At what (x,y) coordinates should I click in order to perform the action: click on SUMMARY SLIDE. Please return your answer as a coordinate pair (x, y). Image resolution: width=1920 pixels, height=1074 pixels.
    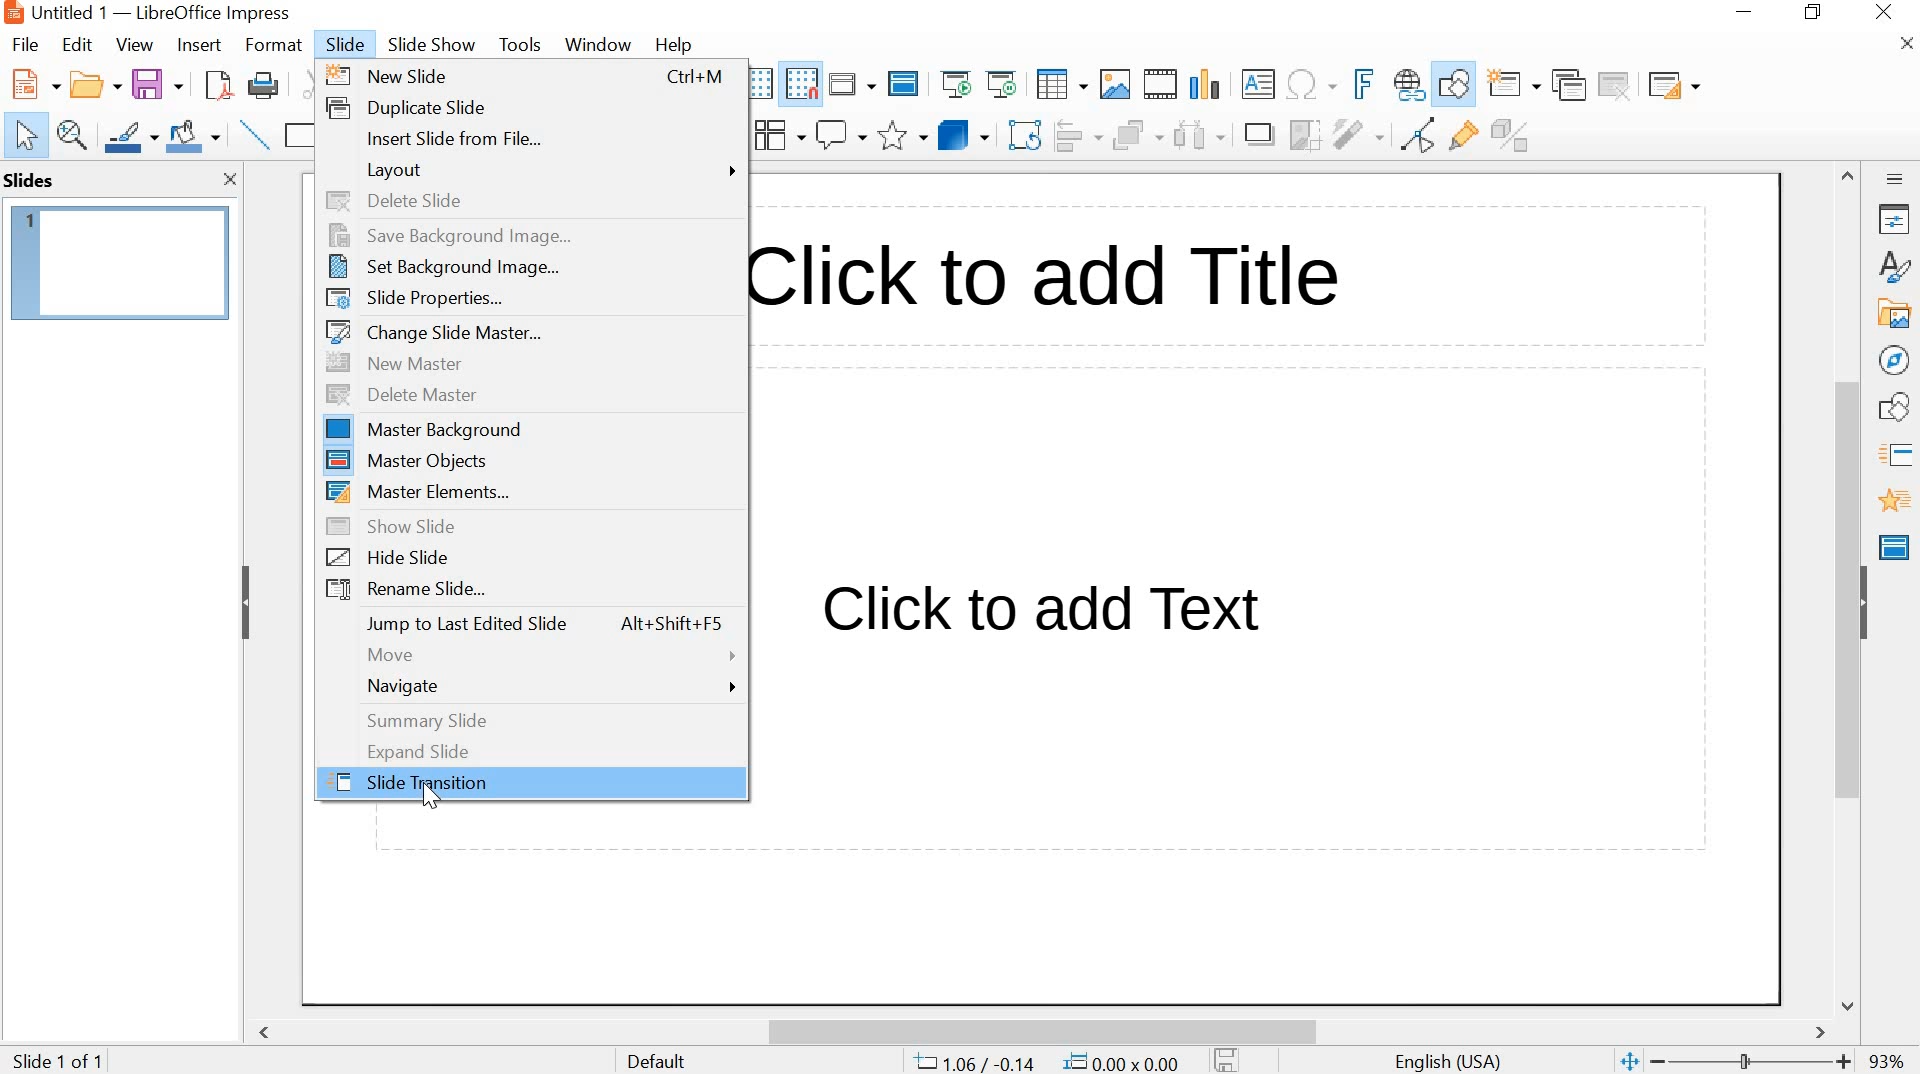
    Looking at the image, I should click on (530, 720).